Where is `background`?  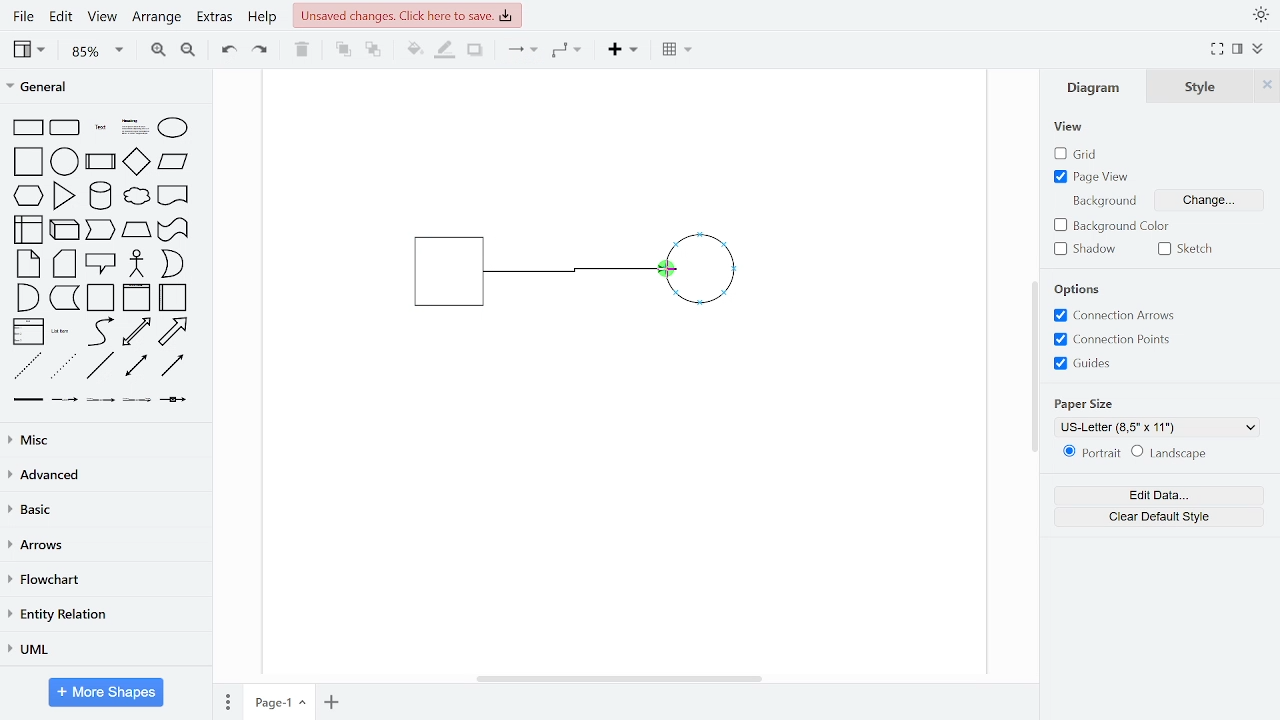 background is located at coordinates (1102, 200).